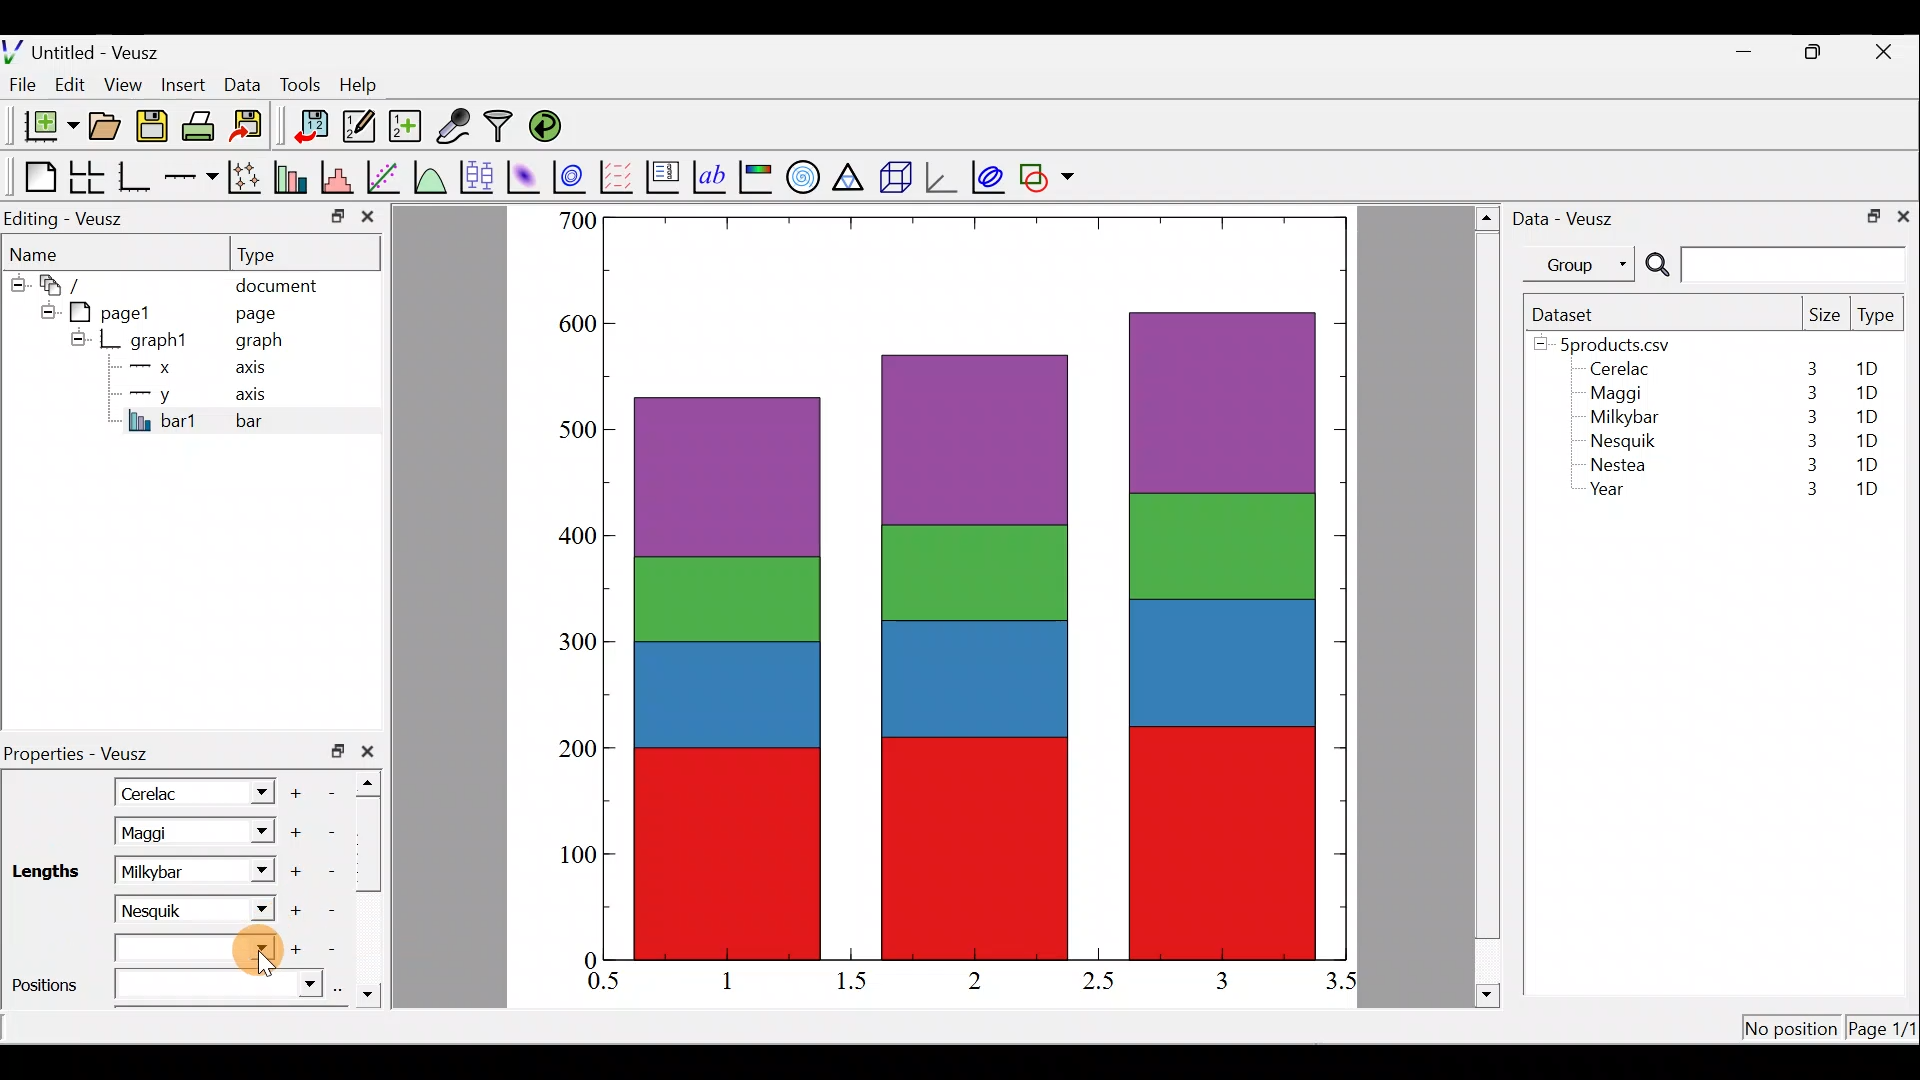 Image resolution: width=1920 pixels, height=1080 pixels. I want to click on 3, so click(1810, 368).